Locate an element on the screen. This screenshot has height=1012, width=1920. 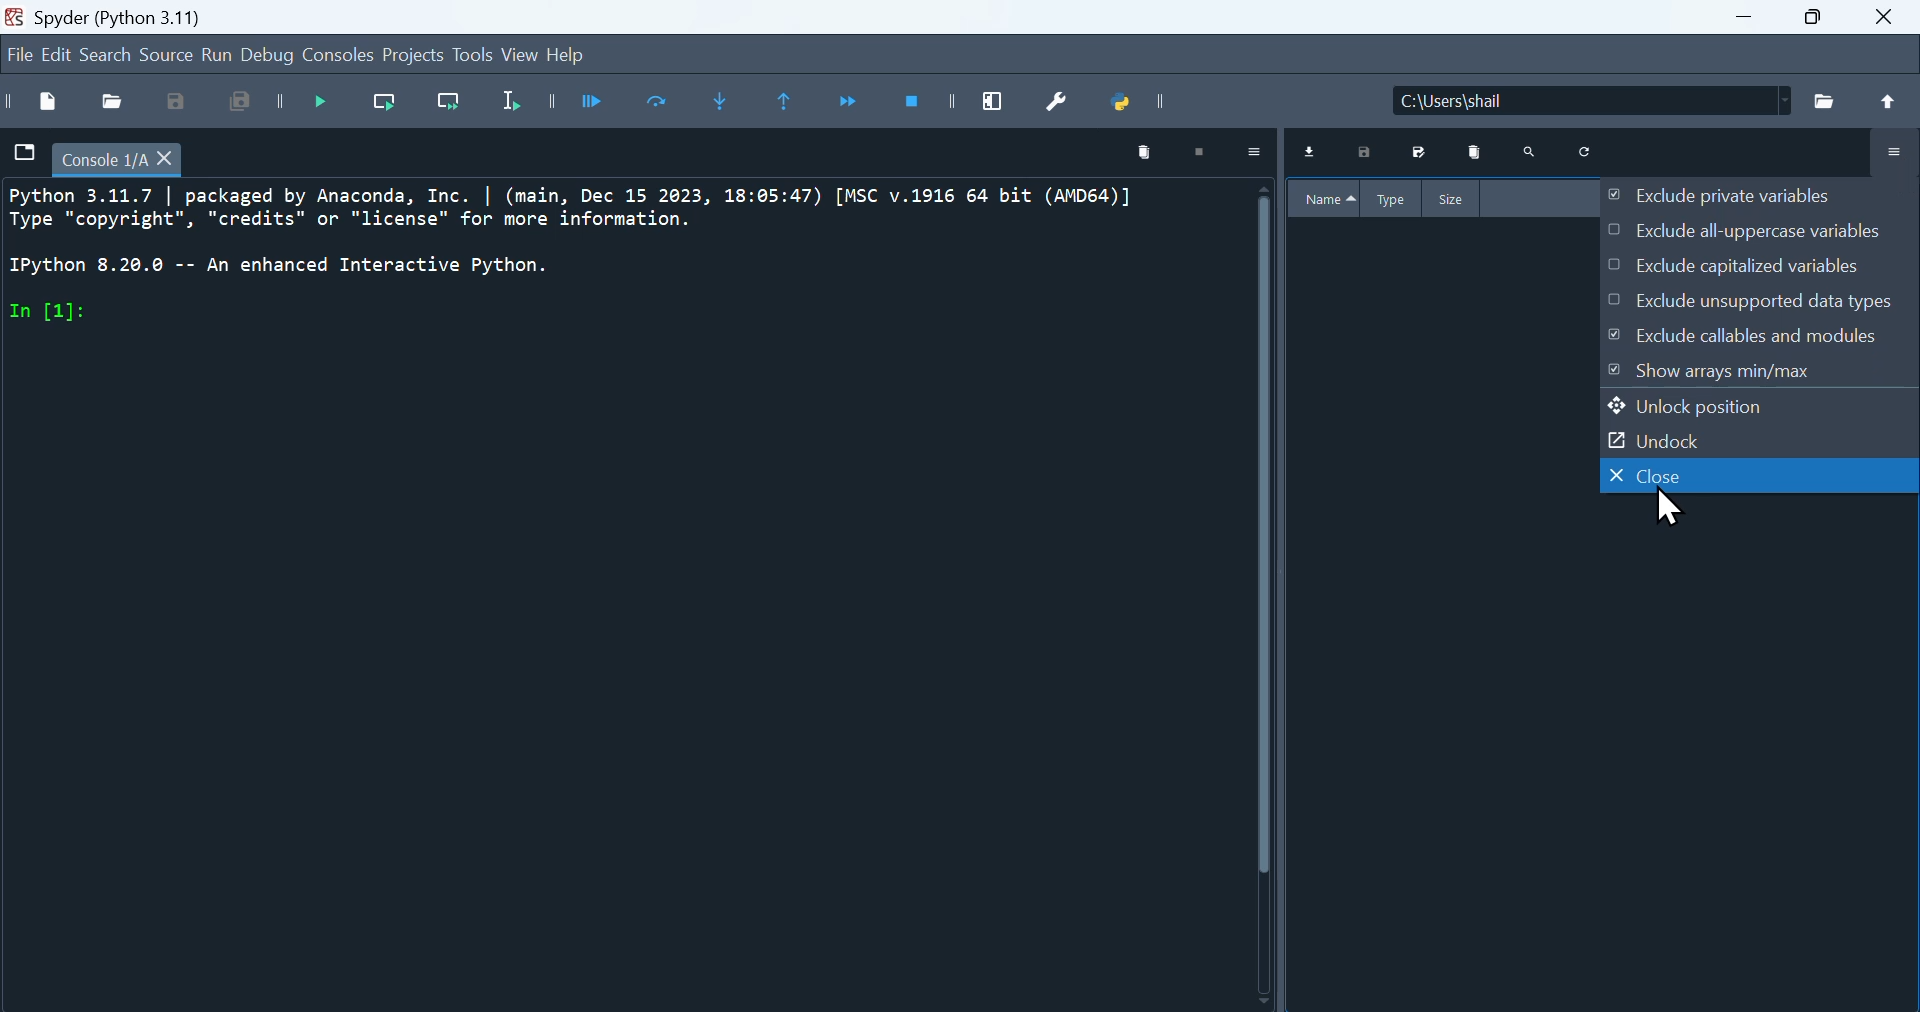
Close is located at coordinates (1696, 494).